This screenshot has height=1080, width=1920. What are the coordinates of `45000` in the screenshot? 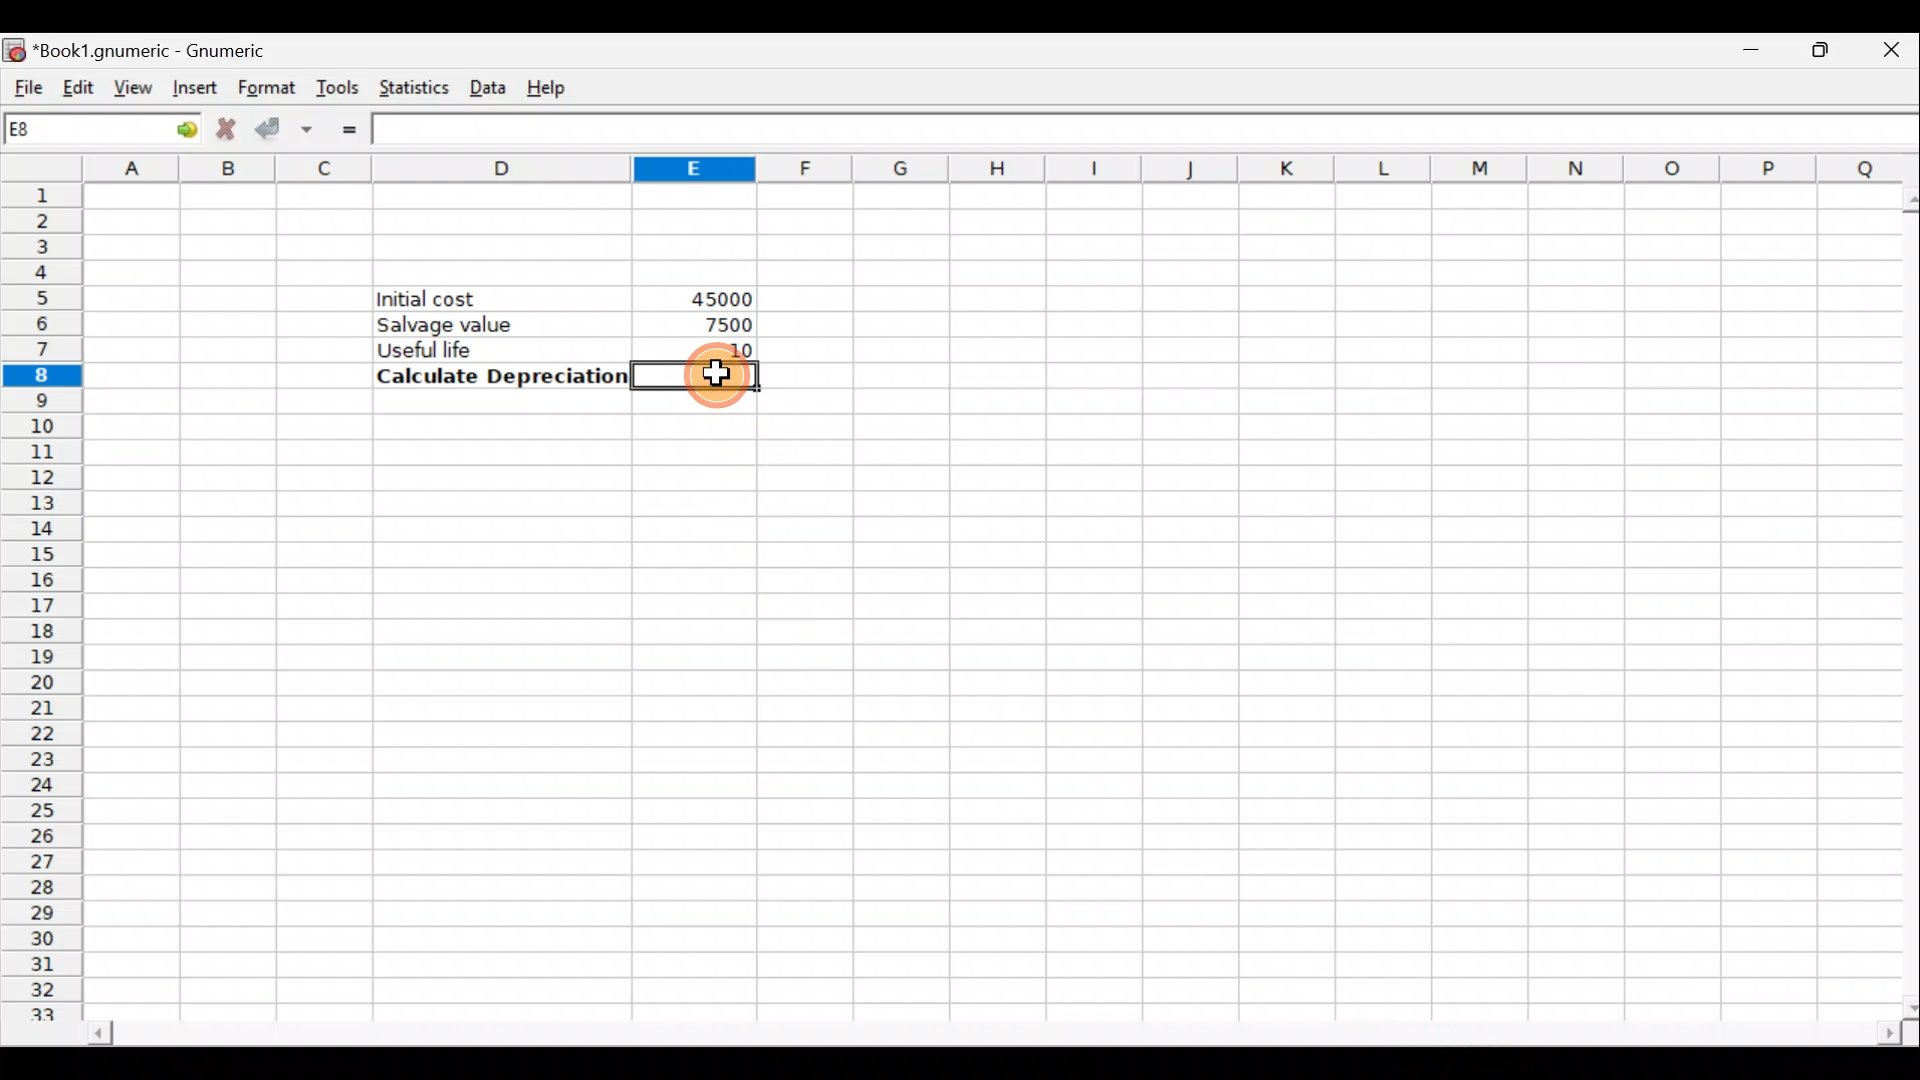 It's located at (715, 297).